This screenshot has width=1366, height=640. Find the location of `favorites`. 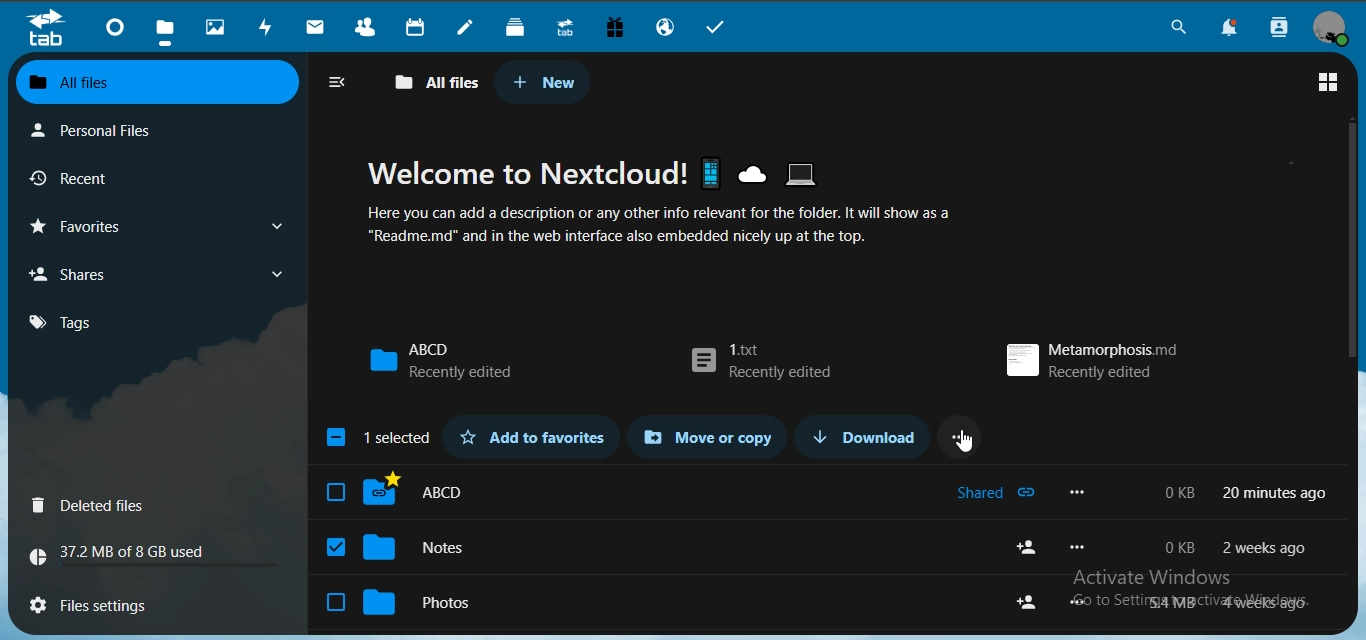

favorites is located at coordinates (162, 223).